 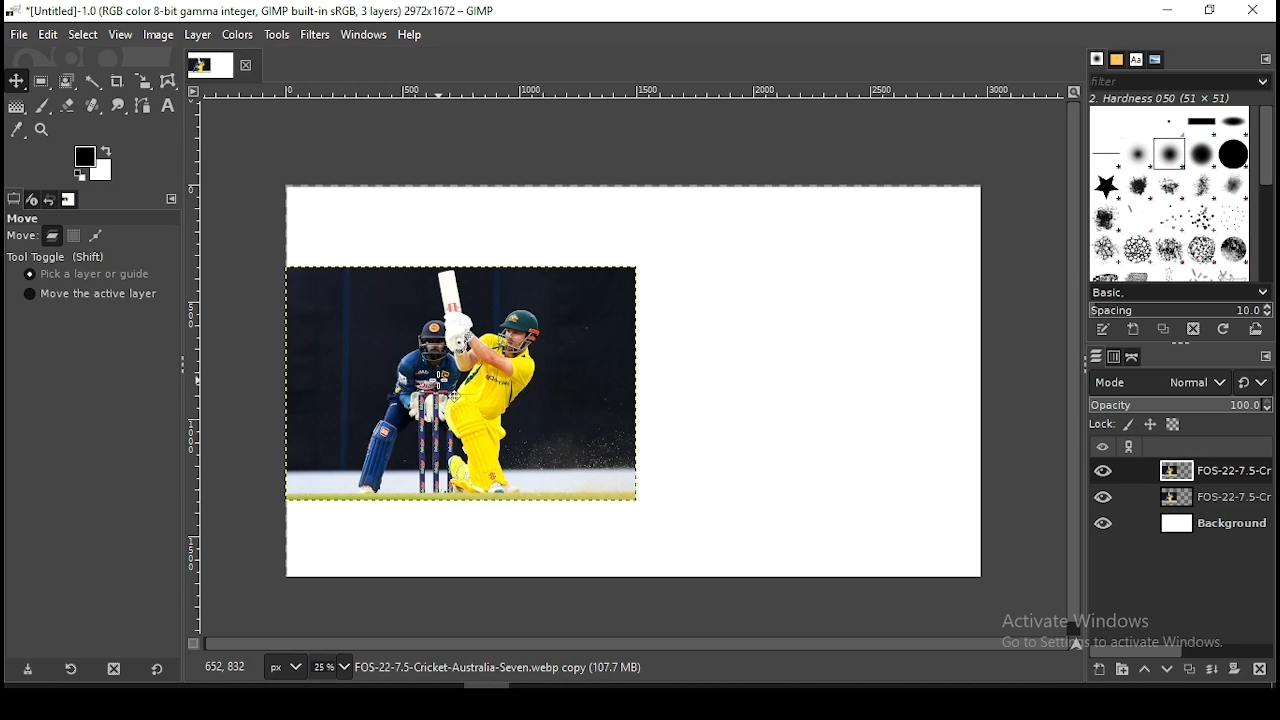 What do you see at coordinates (69, 200) in the screenshot?
I see `images` at bounding box center [69, 200].